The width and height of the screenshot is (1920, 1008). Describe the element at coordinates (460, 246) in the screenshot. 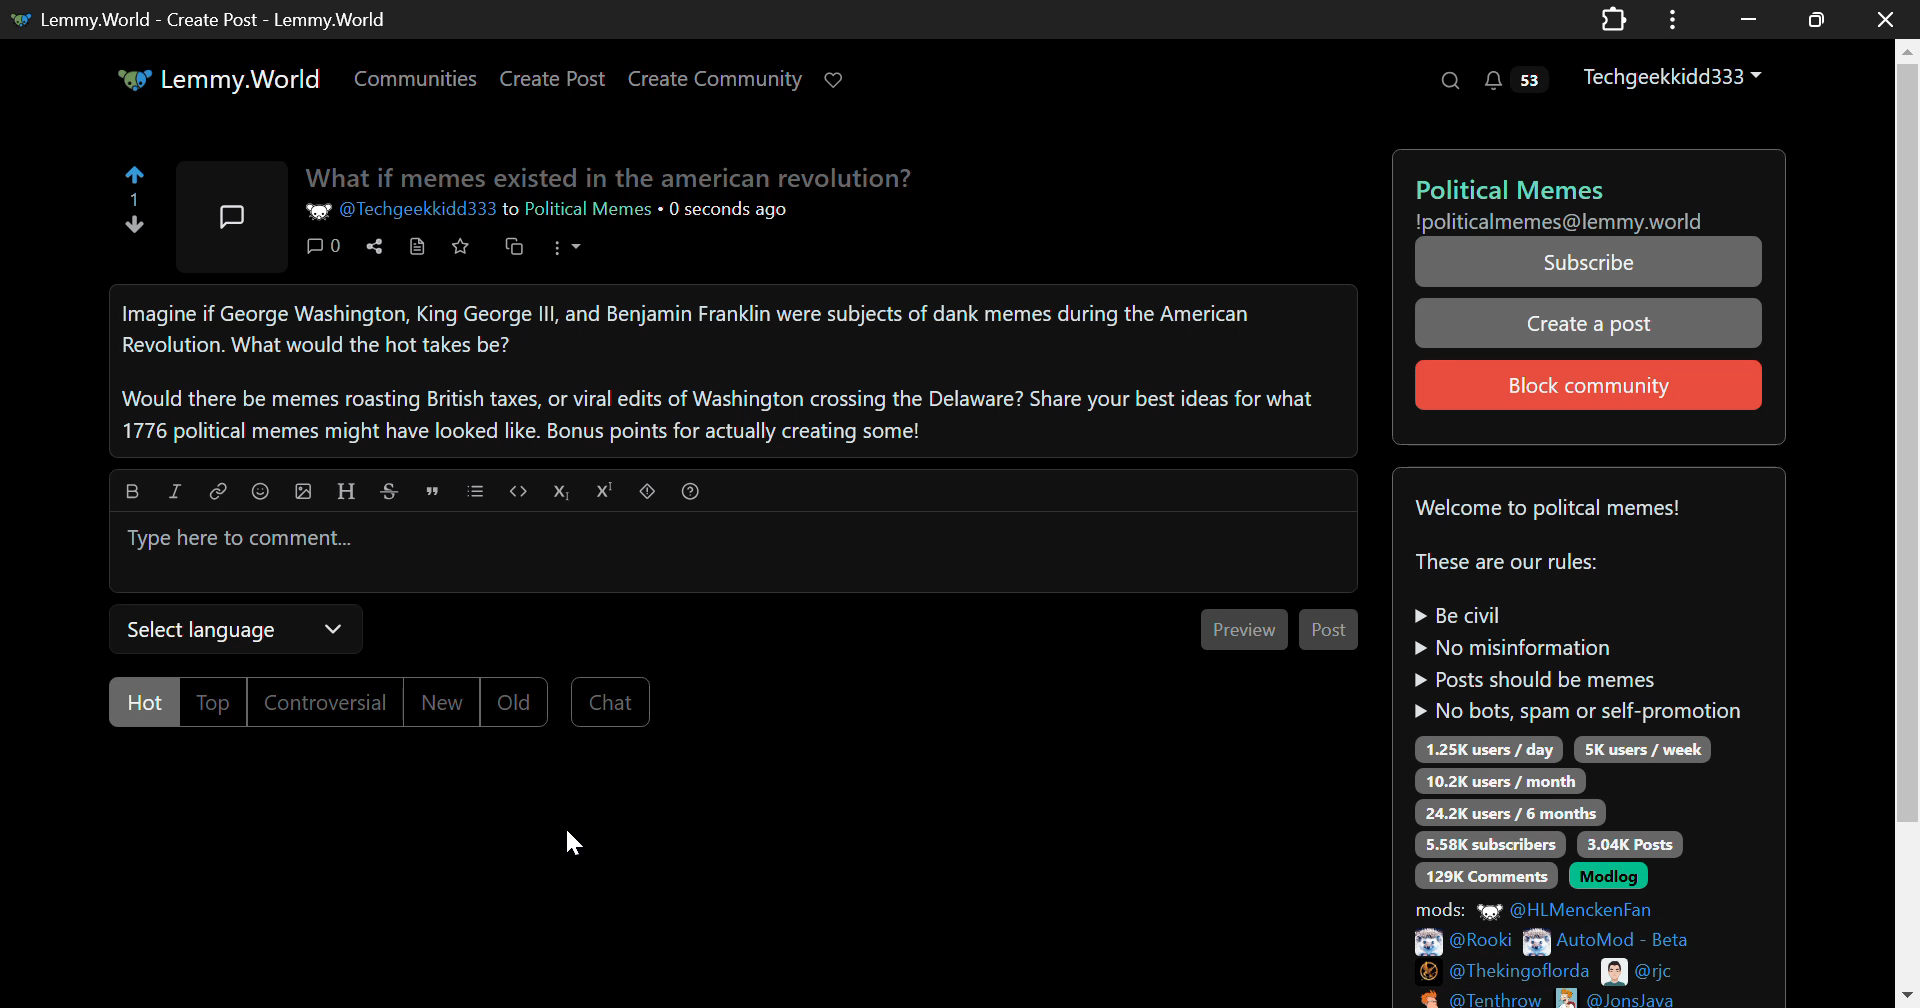

I see `Save` at that location.